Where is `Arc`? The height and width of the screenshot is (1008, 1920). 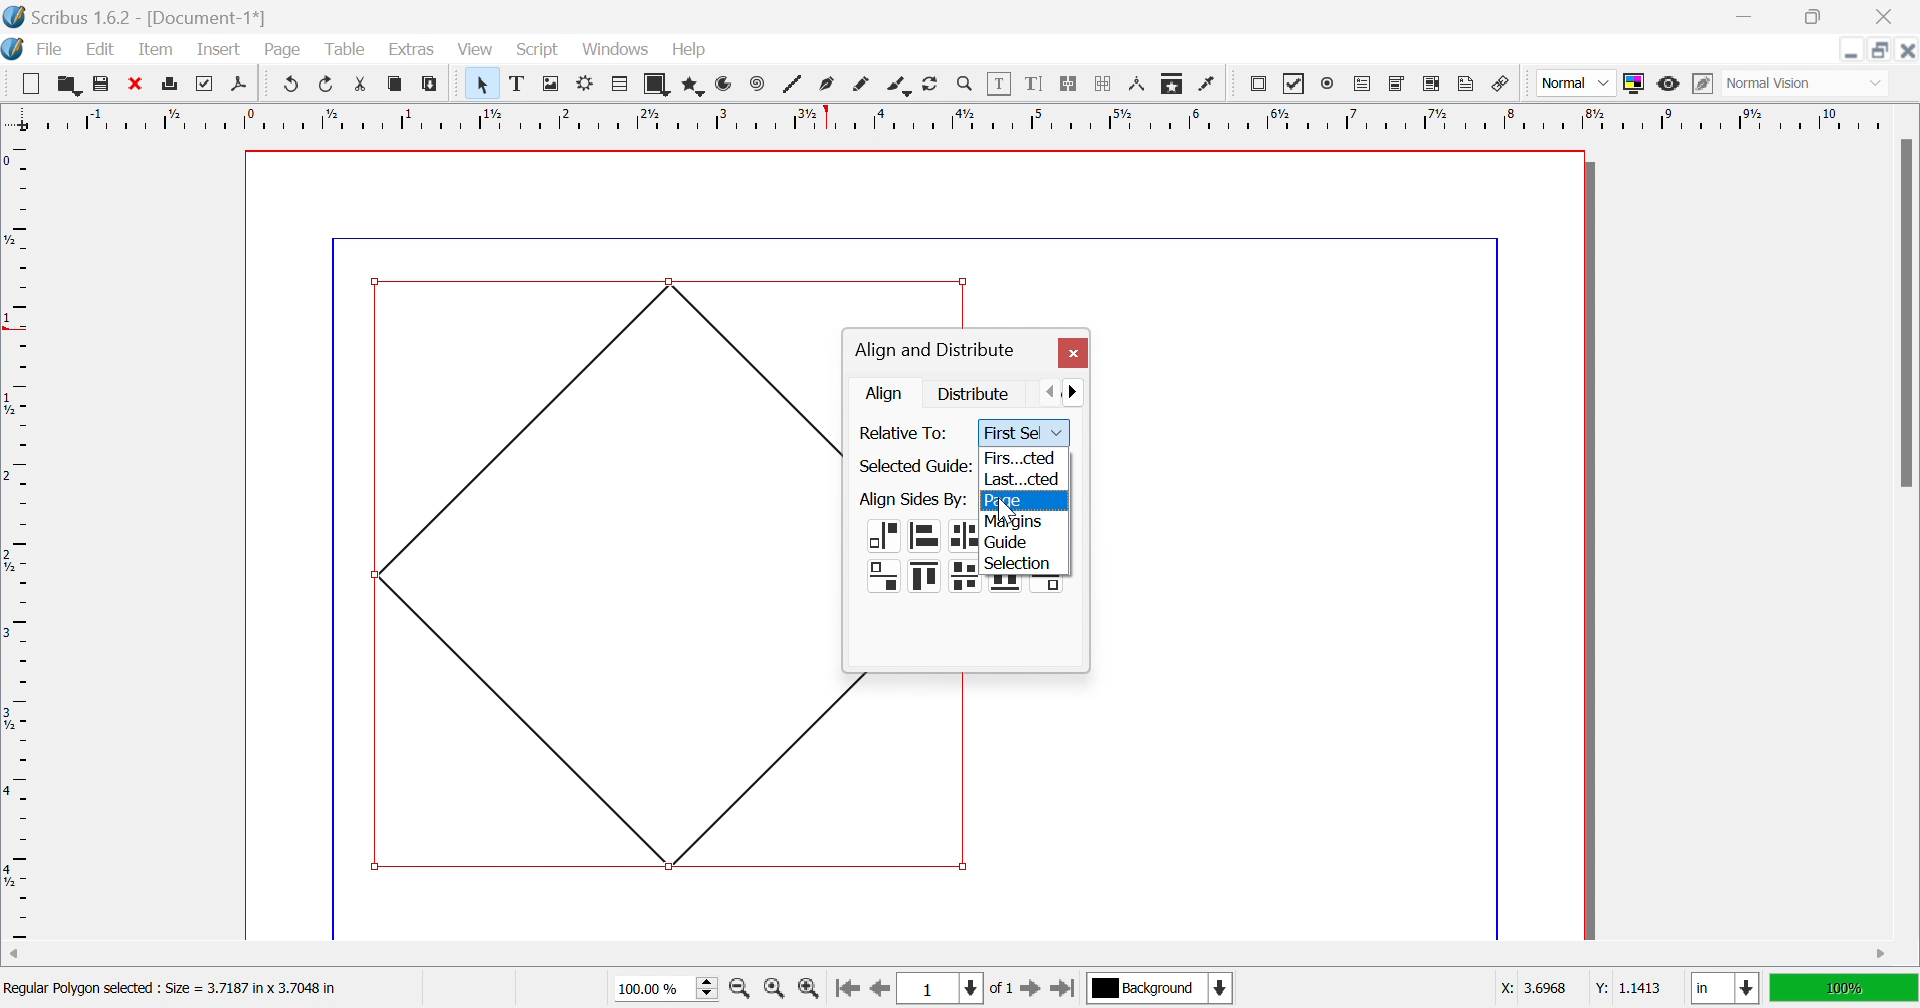 Arc is located at coordinates (724, 83).